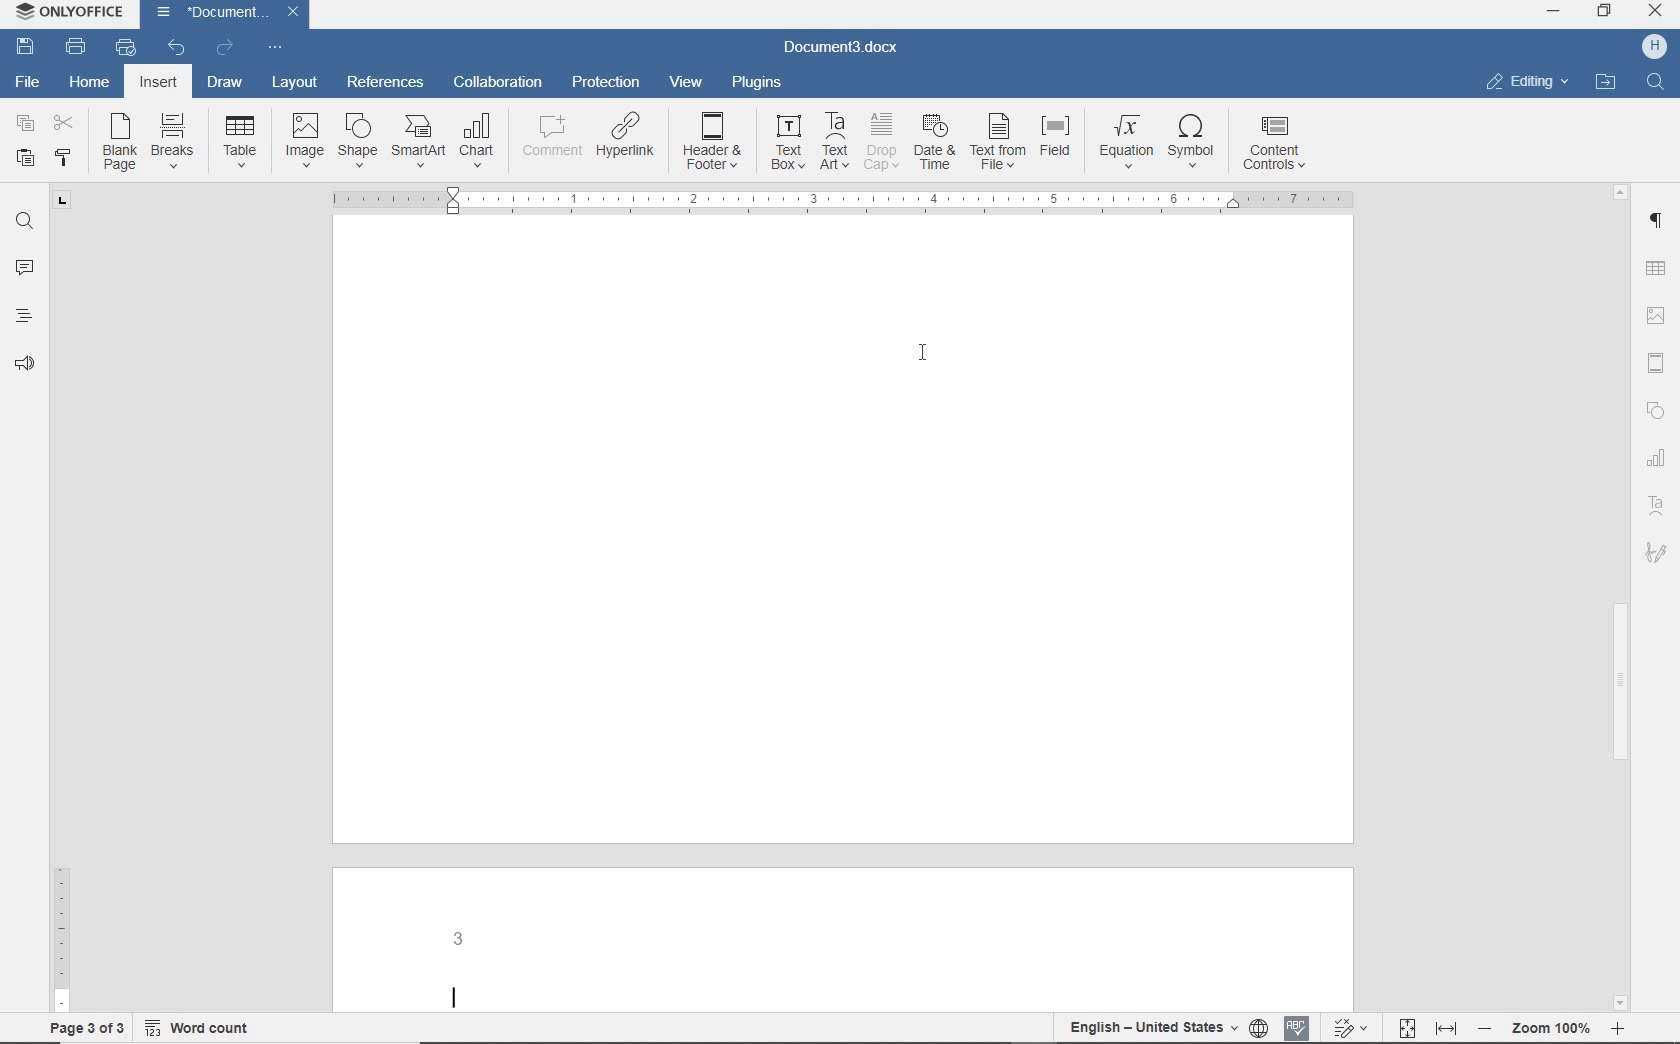  Describe the element at coordinates (843, 48) in the screenshot. I see `DOCUMENT3.docx` at that location.